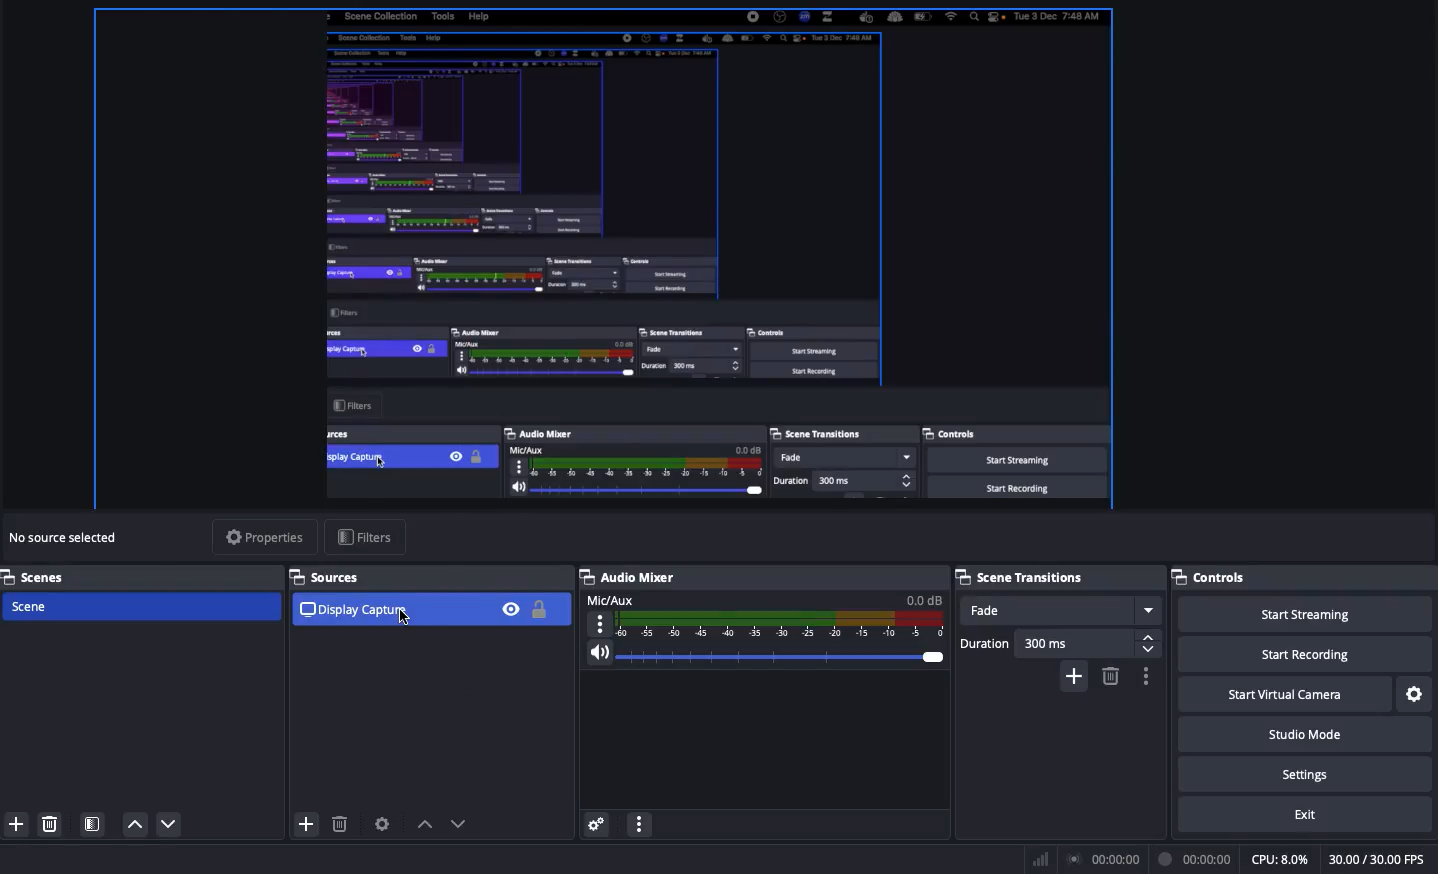 Image resolution: width=1438 pixels, height=874 pixels. What do you see at coordinates (1197, 859) in the screenshot?
I see `Recording` at bounding box center [1197, 859].